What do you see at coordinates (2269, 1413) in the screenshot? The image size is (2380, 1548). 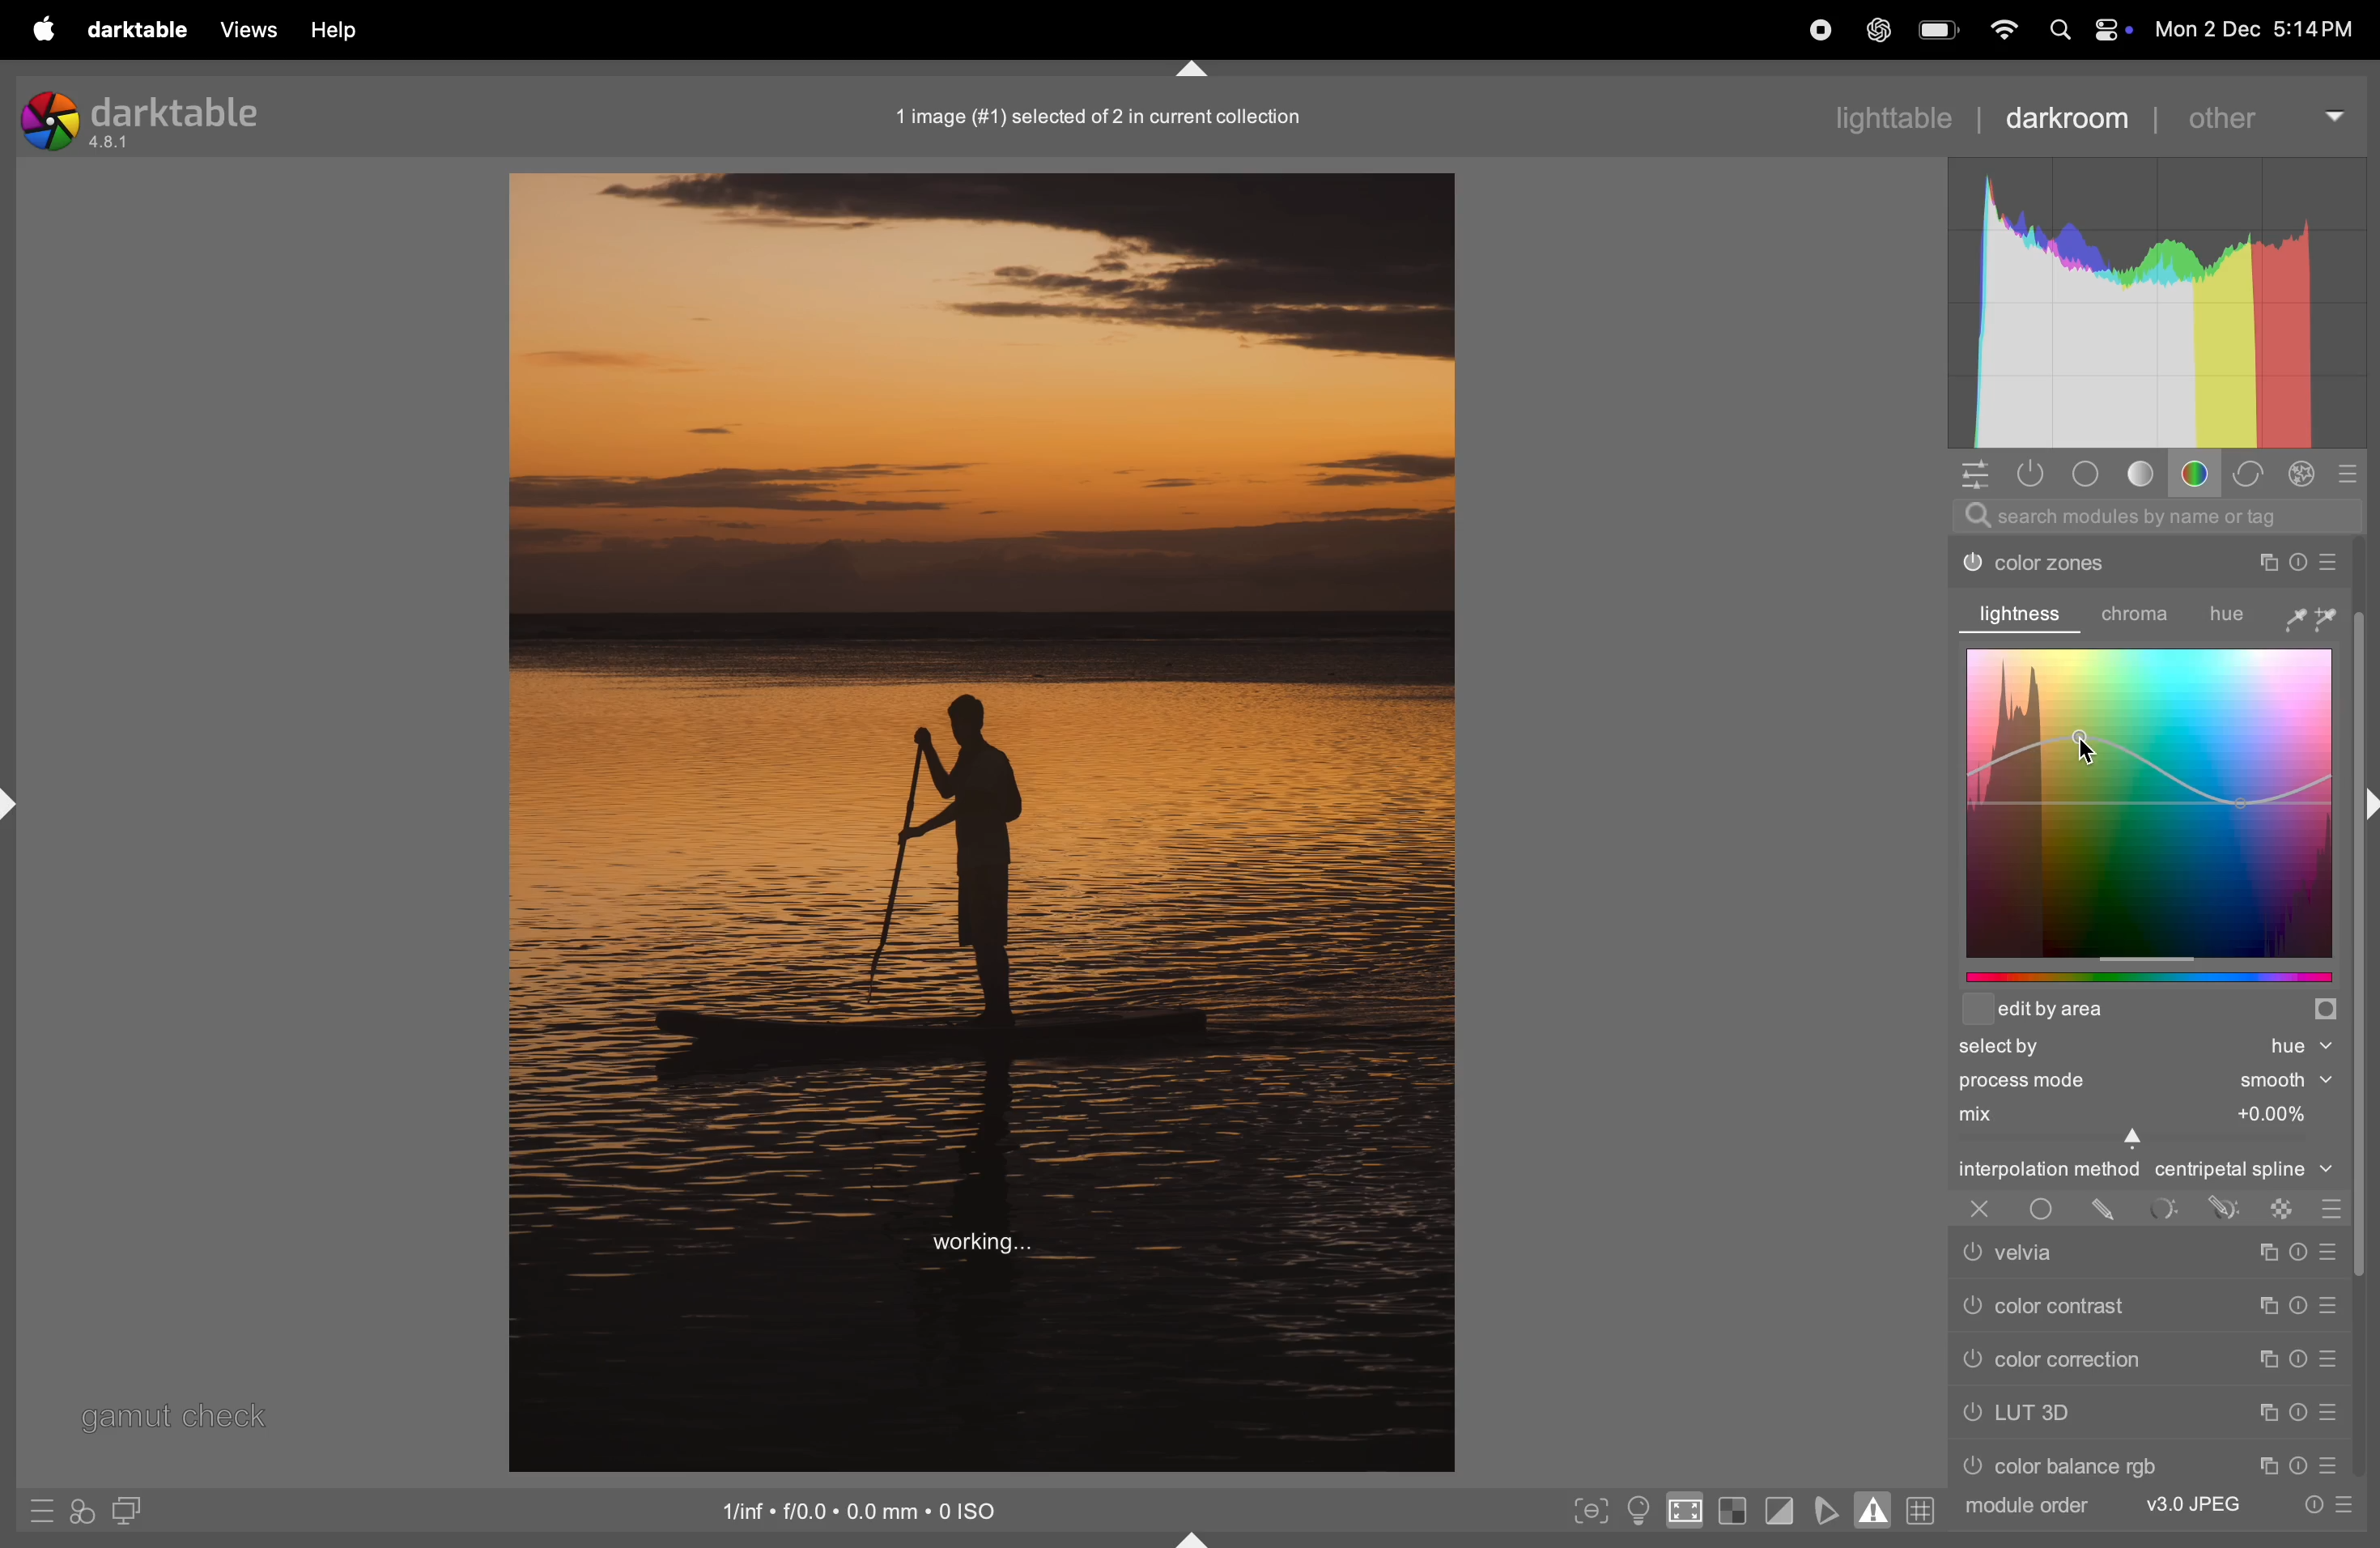 I see `Copy` at bounding box center [2269, 1413].